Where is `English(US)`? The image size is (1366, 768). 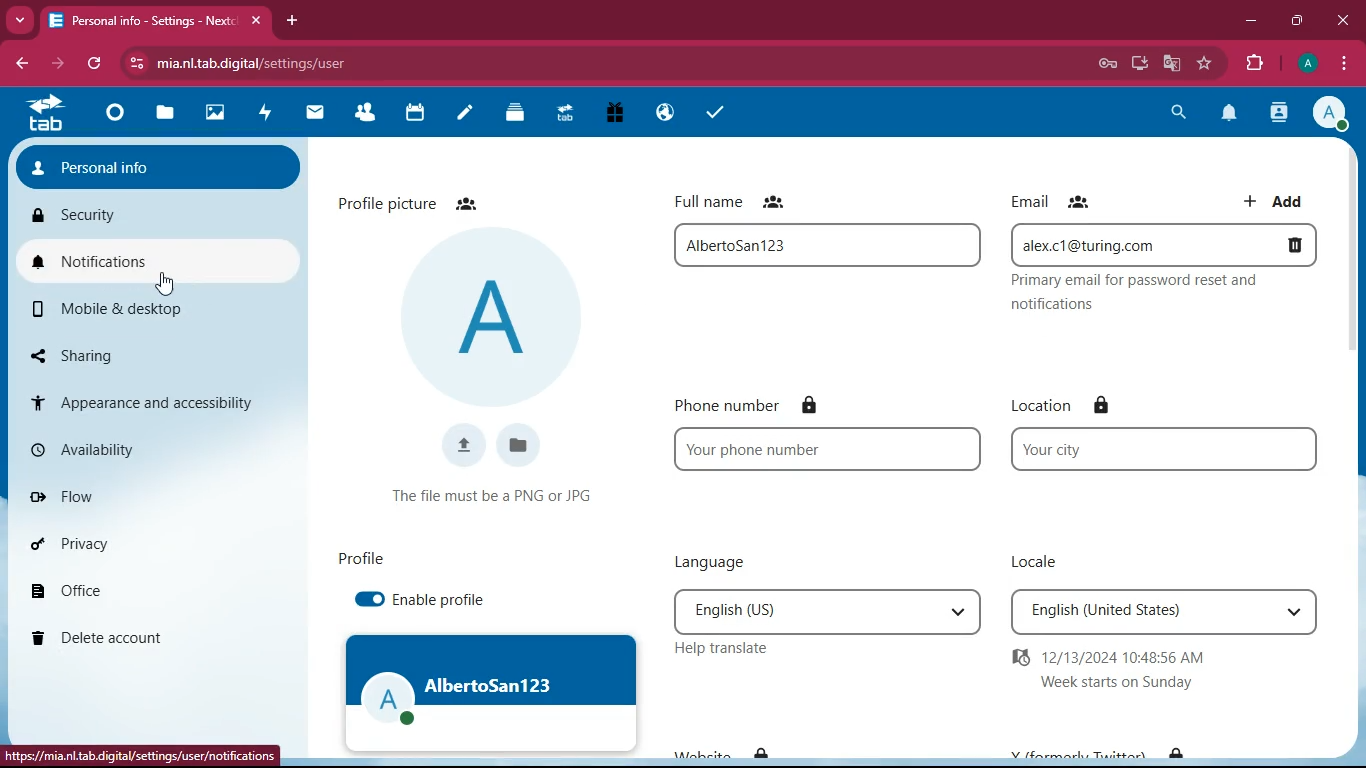 English(US) is located at coordinates (826, 611).